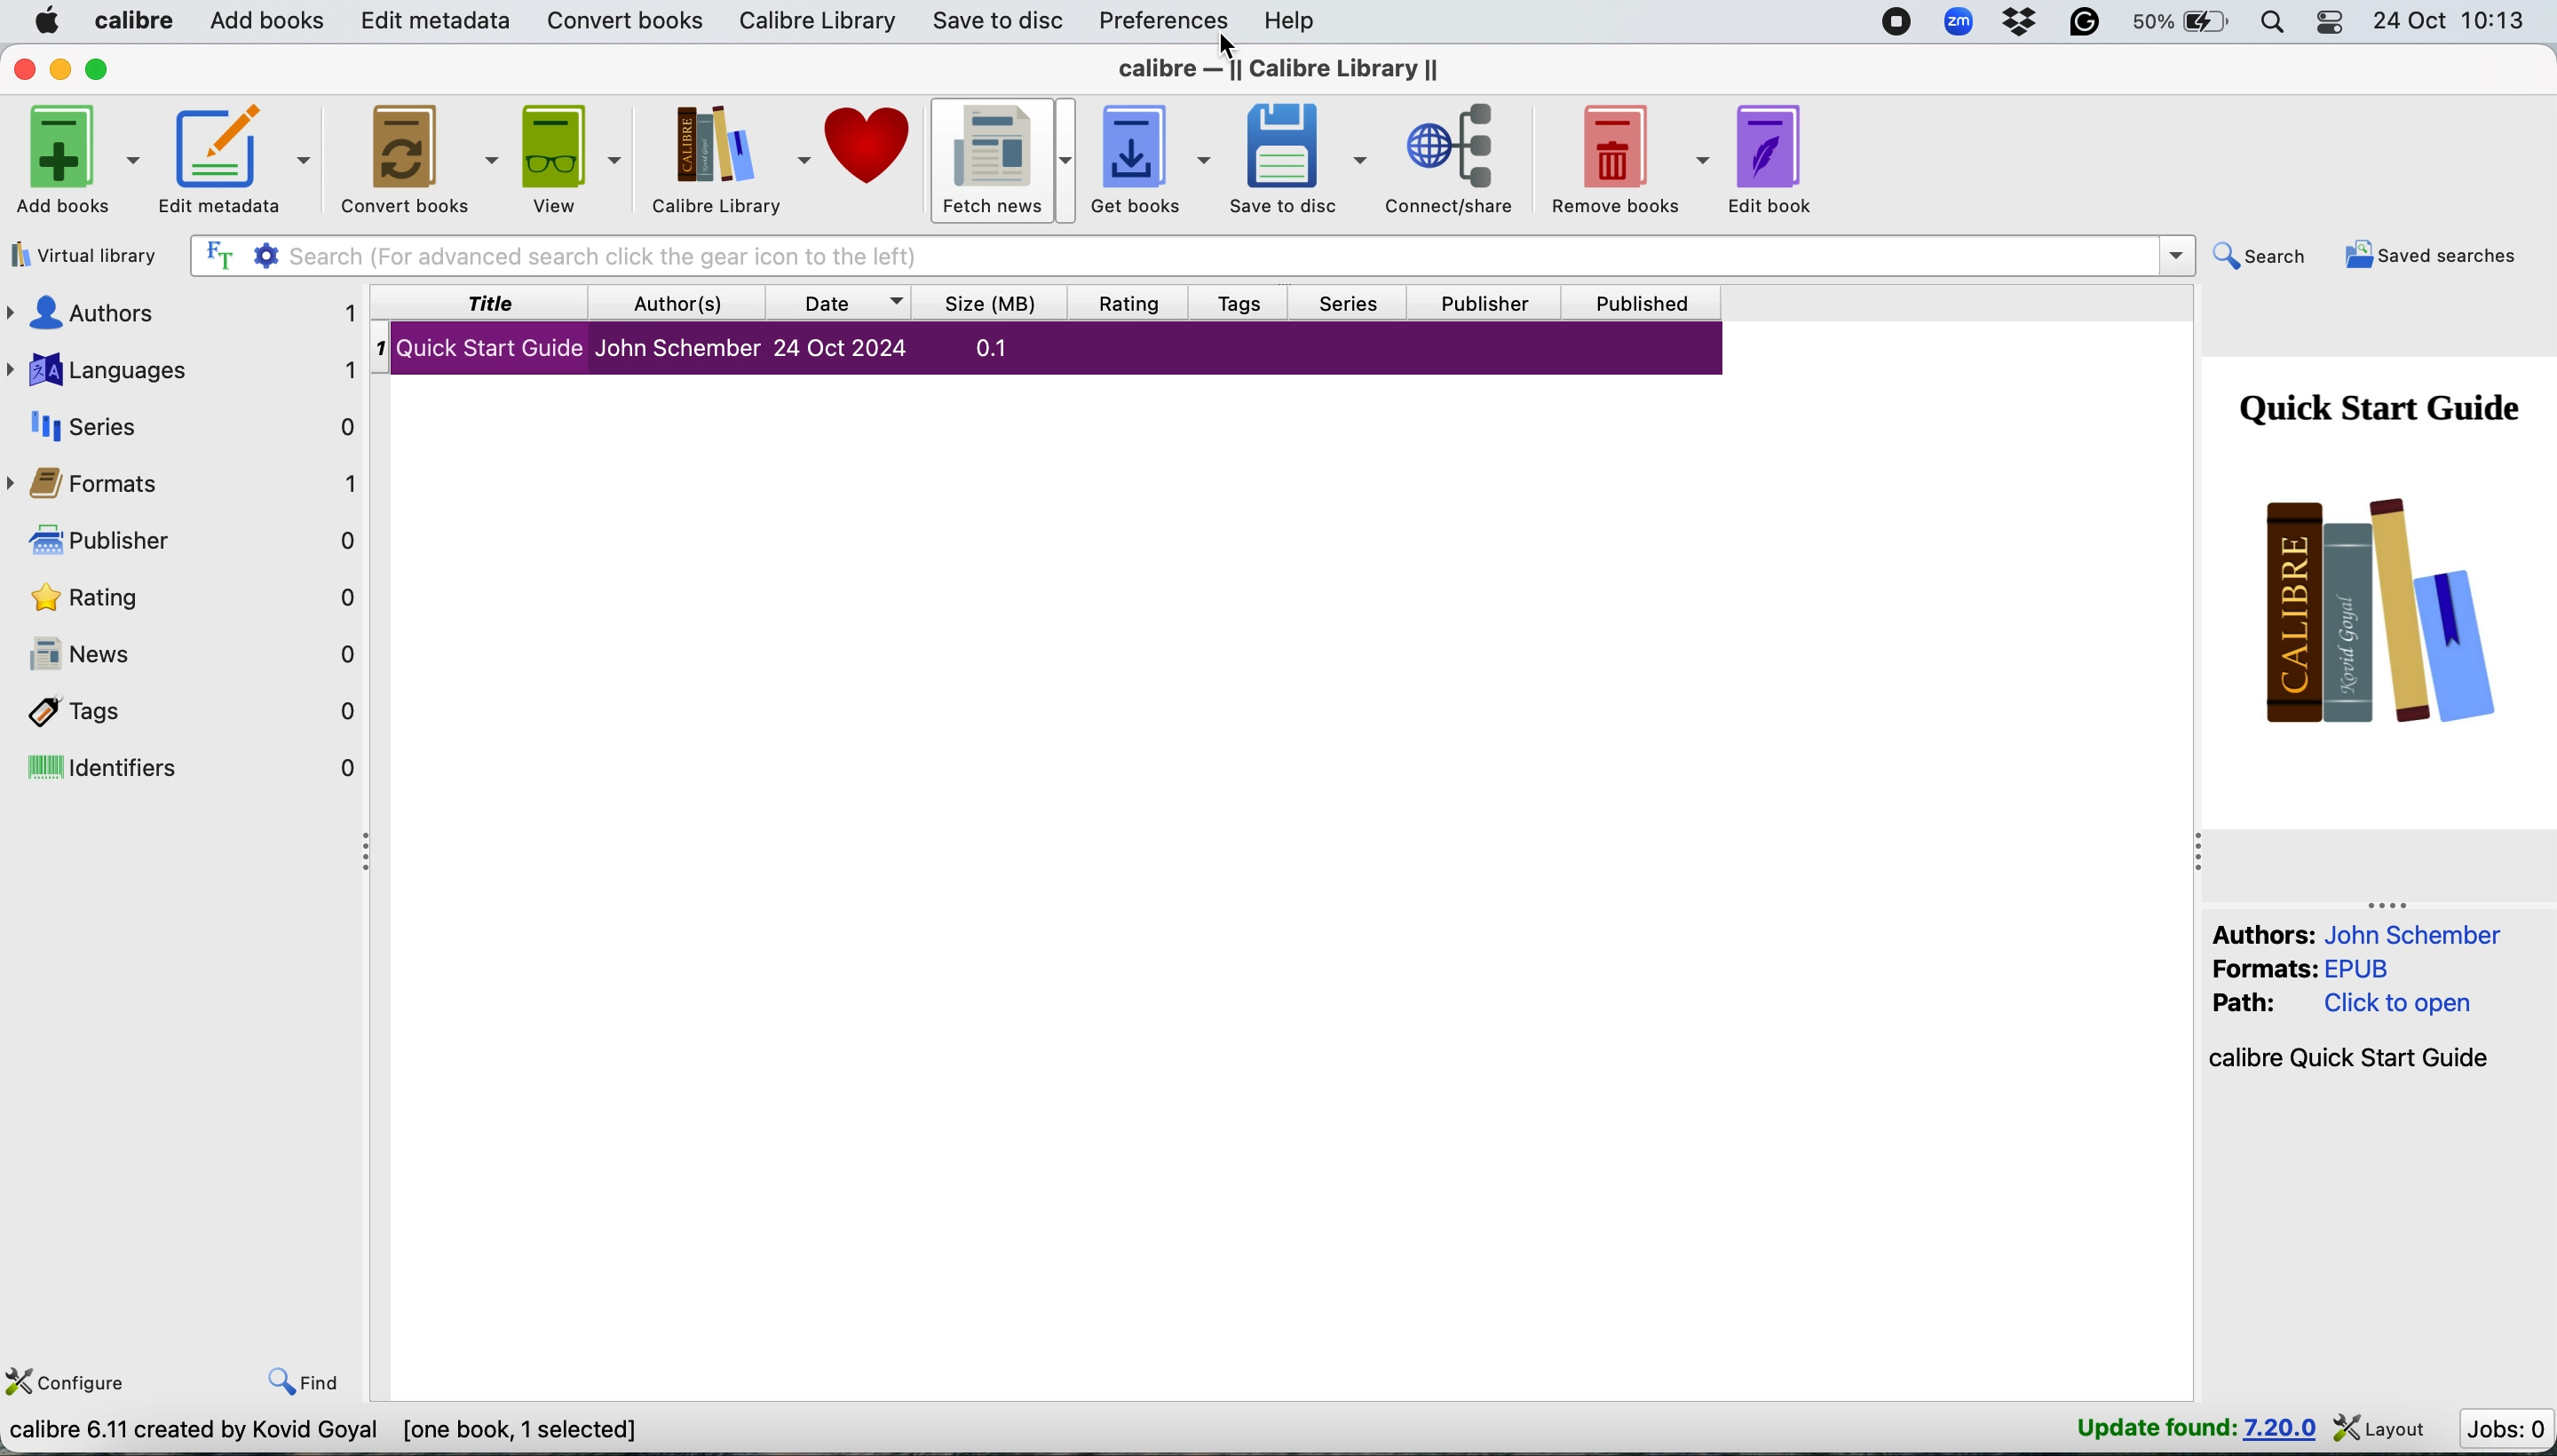 The width and height of the screenshot is (2557, 1456). What do you see at coordinates (1152, 165) in the screenshot?
I see `get books` at bounding box center [1152, 165].